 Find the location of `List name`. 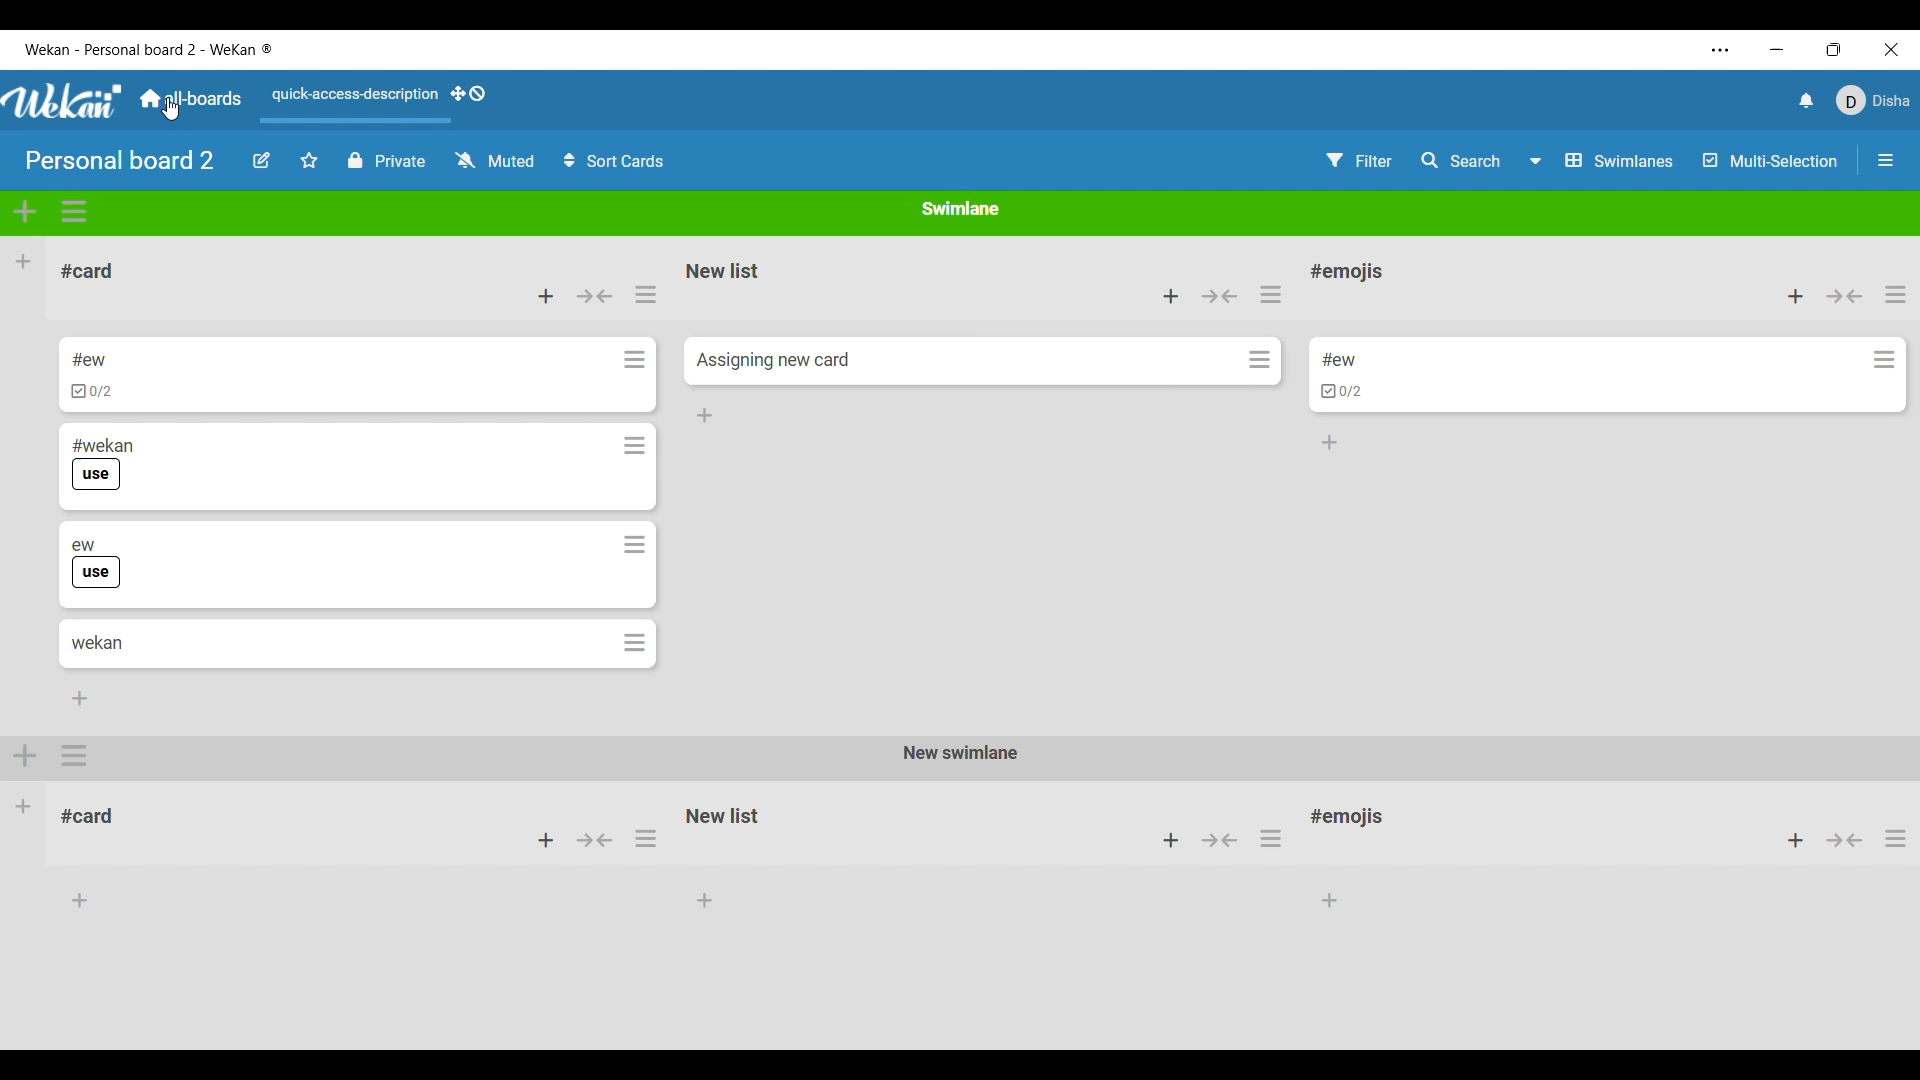

List name is located at coordinates (88, 271).